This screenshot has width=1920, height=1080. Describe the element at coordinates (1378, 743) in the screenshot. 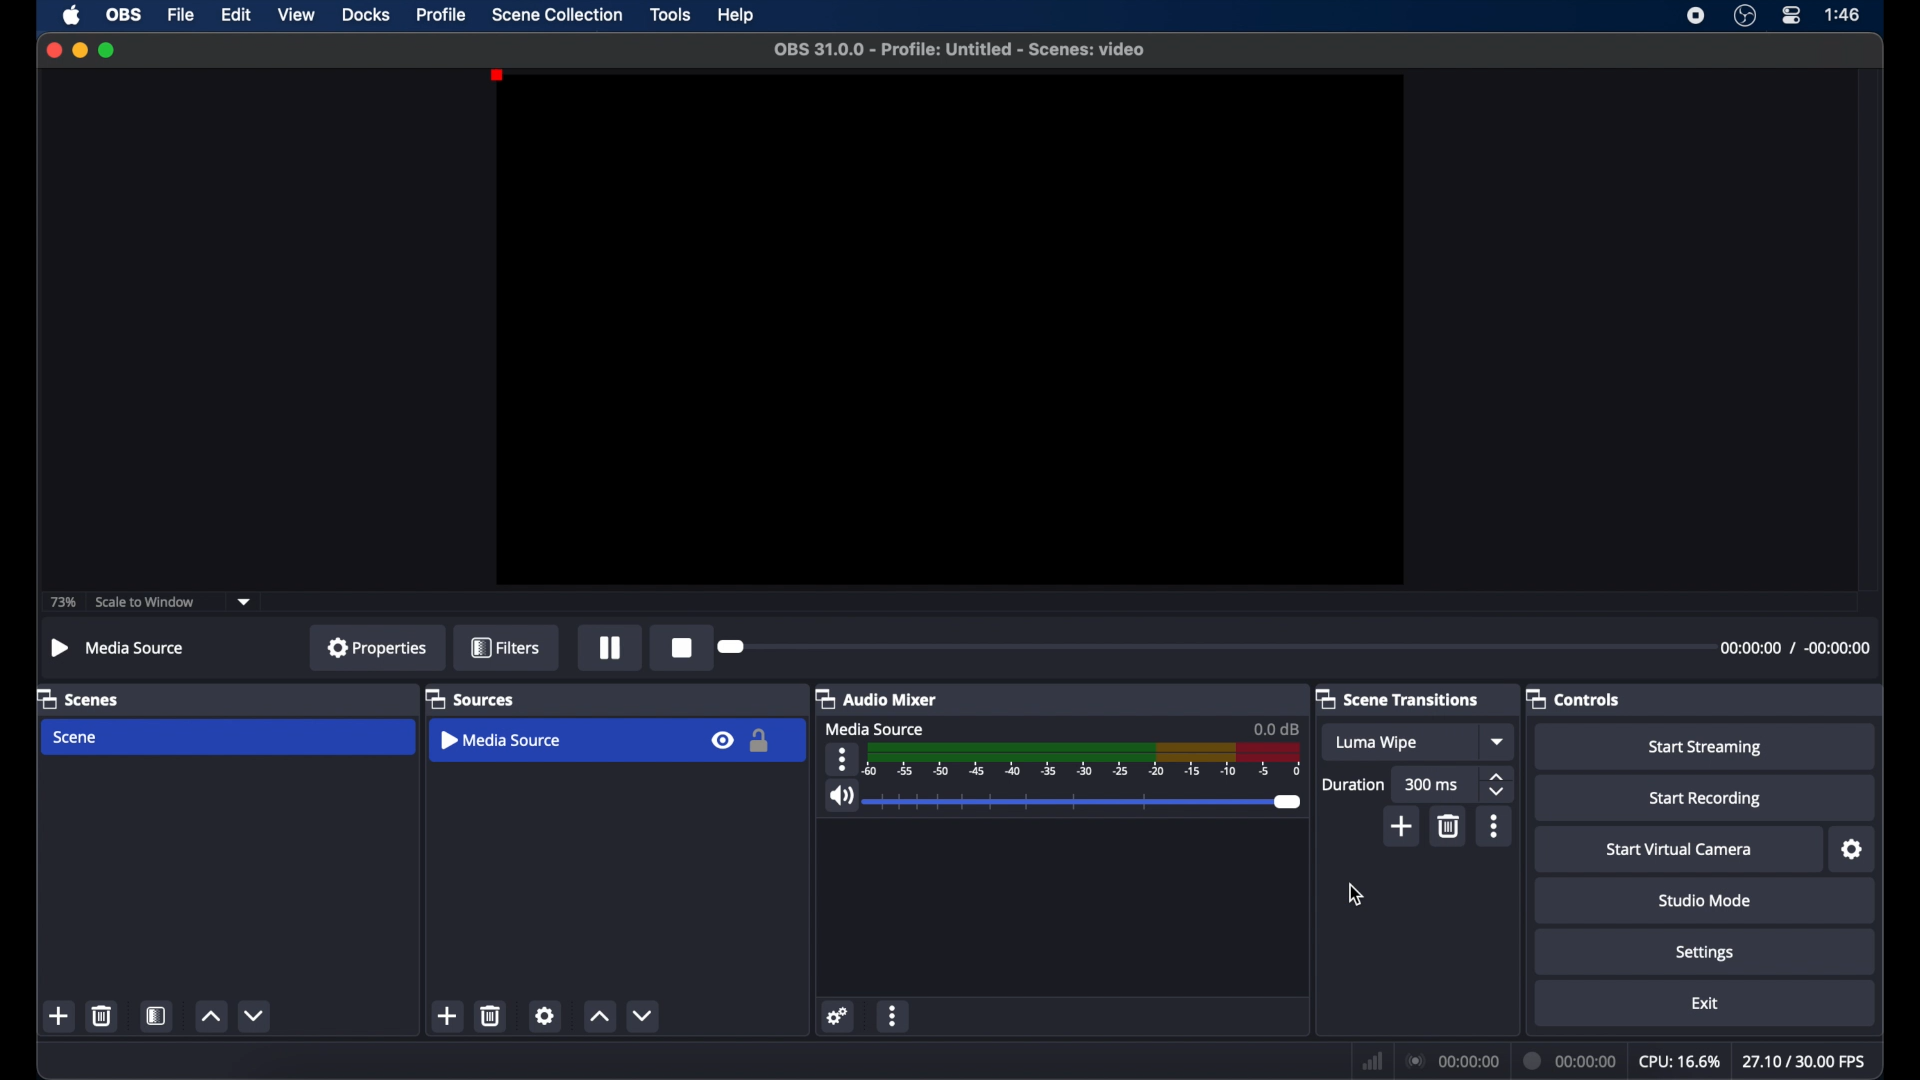

I see `luma wipe` at that location.